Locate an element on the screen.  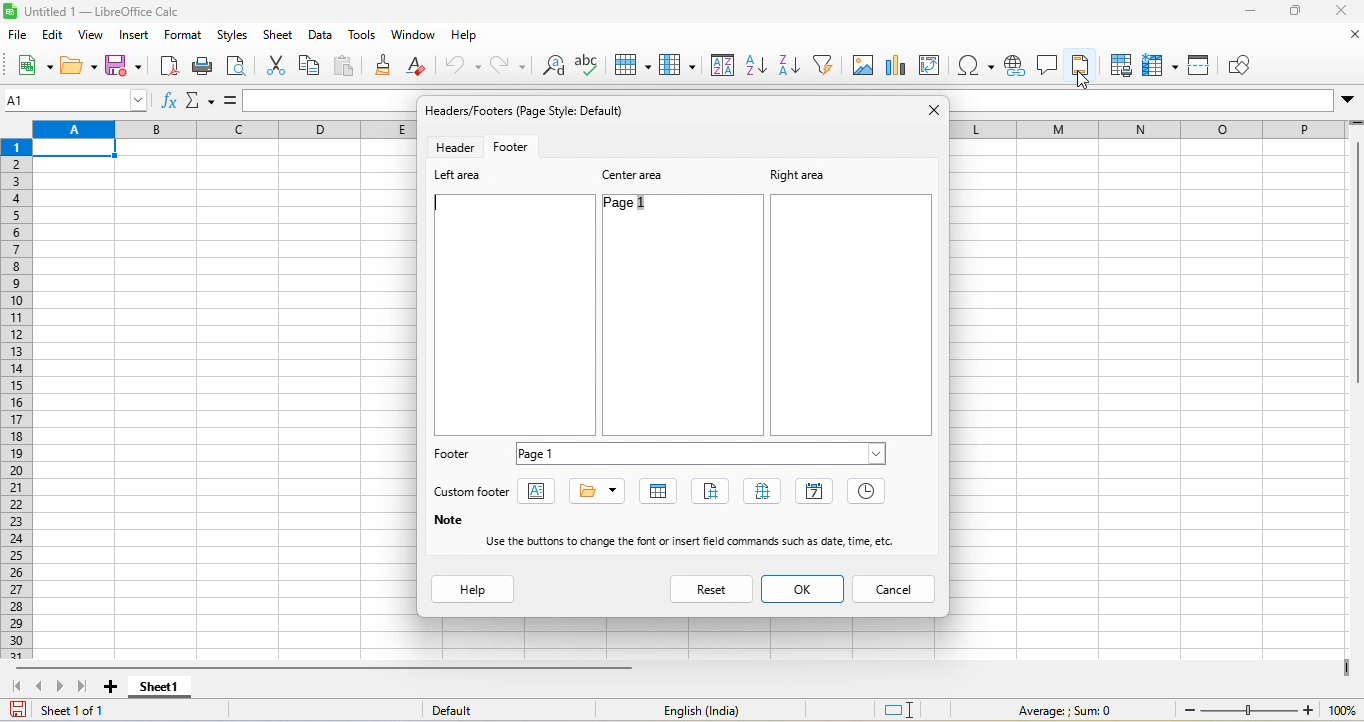
new is located at coordinates (32, 67).